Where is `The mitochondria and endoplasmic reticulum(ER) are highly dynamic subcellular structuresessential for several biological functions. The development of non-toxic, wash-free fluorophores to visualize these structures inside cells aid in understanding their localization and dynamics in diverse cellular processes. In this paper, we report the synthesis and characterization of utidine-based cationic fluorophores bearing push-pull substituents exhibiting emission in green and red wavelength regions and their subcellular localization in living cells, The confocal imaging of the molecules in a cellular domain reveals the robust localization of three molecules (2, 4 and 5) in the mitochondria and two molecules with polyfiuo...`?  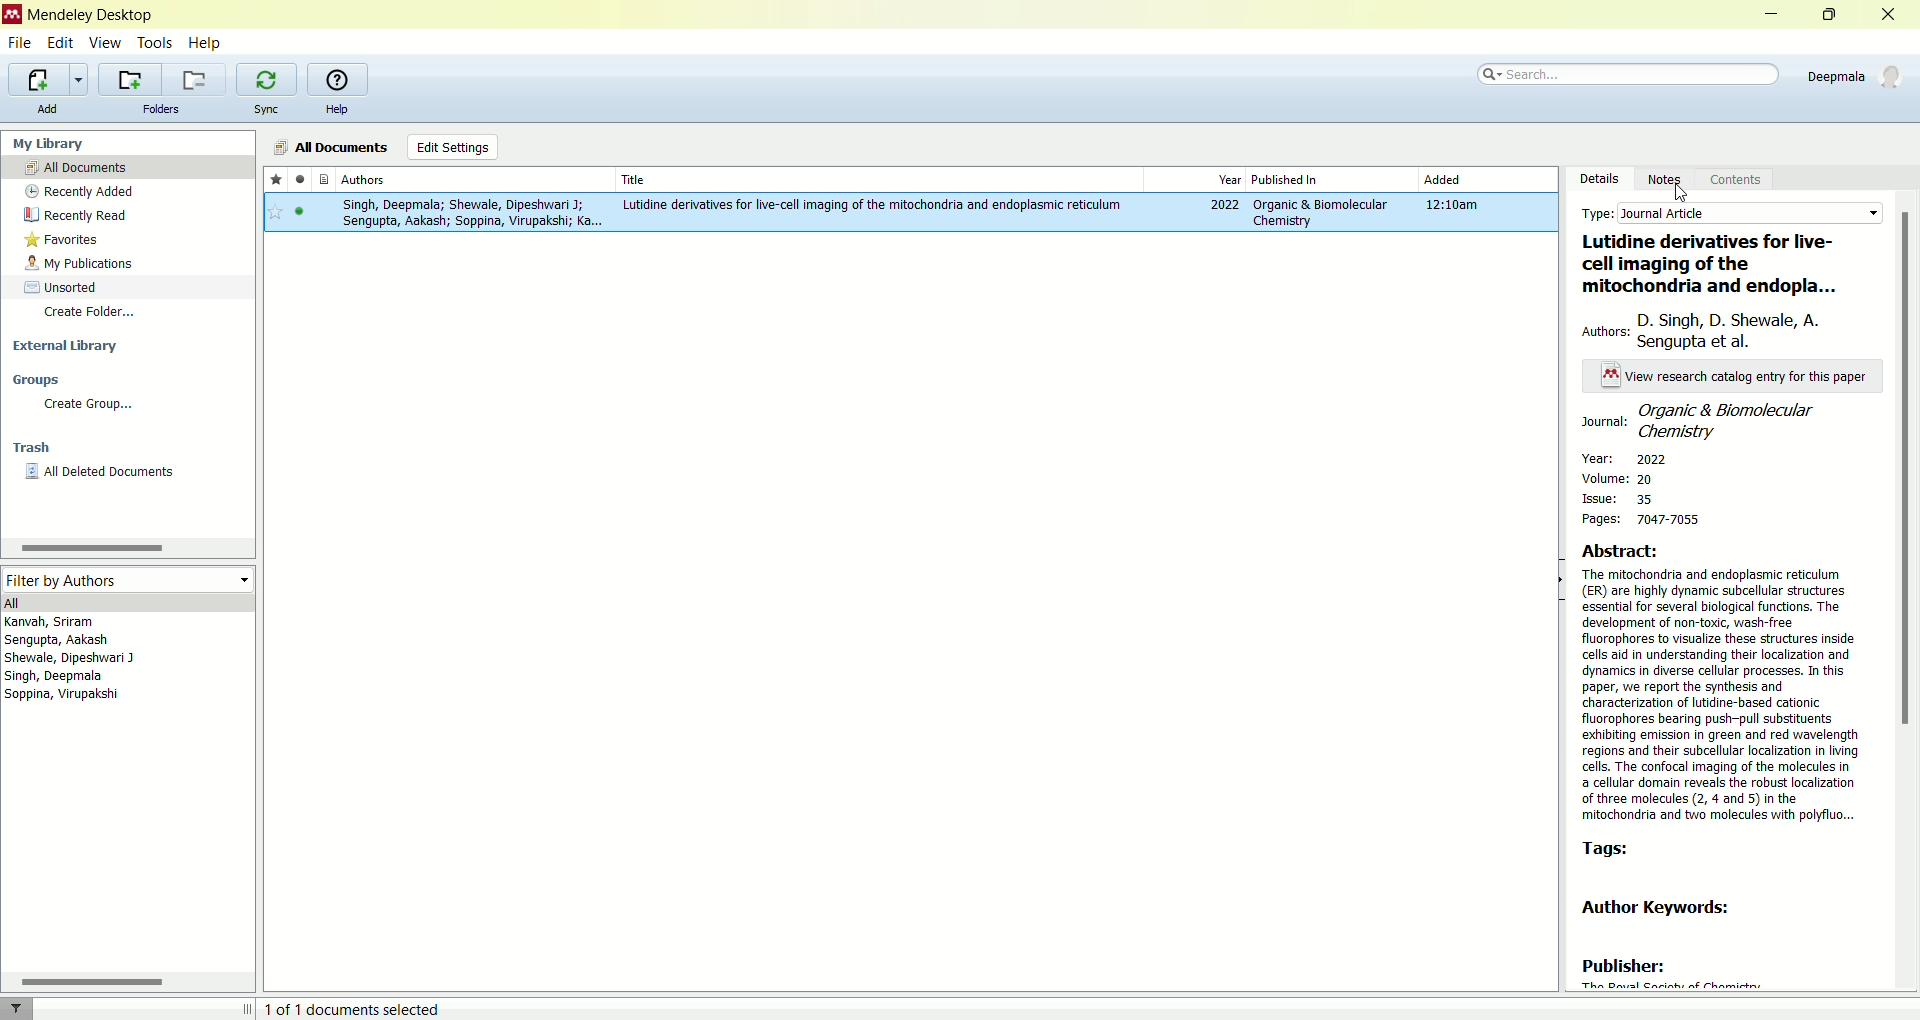
The mitochondria and endoplasmic reticulum(ER) are highly dynamic subcellular structuresessential for several biological functions. The development of non-toxic, wash-free fluorophores to visualize these structures inside cells aid in understanding their localization and dynamics in diverse cellular processes. In this paper, we report the synthesis and characterization of utidine-based cationic fluorophores bearing push-pull substituents exhibiting emission in green and red wavelength regions and their subcellular localization in living cells, The confocal imaging of the molecules in a cellular domain reveals the robust localization of three molecules (2, 4 and 5) in the mitochondria and two molecules with polyfiuo... is located at coordinates (1723, 697).